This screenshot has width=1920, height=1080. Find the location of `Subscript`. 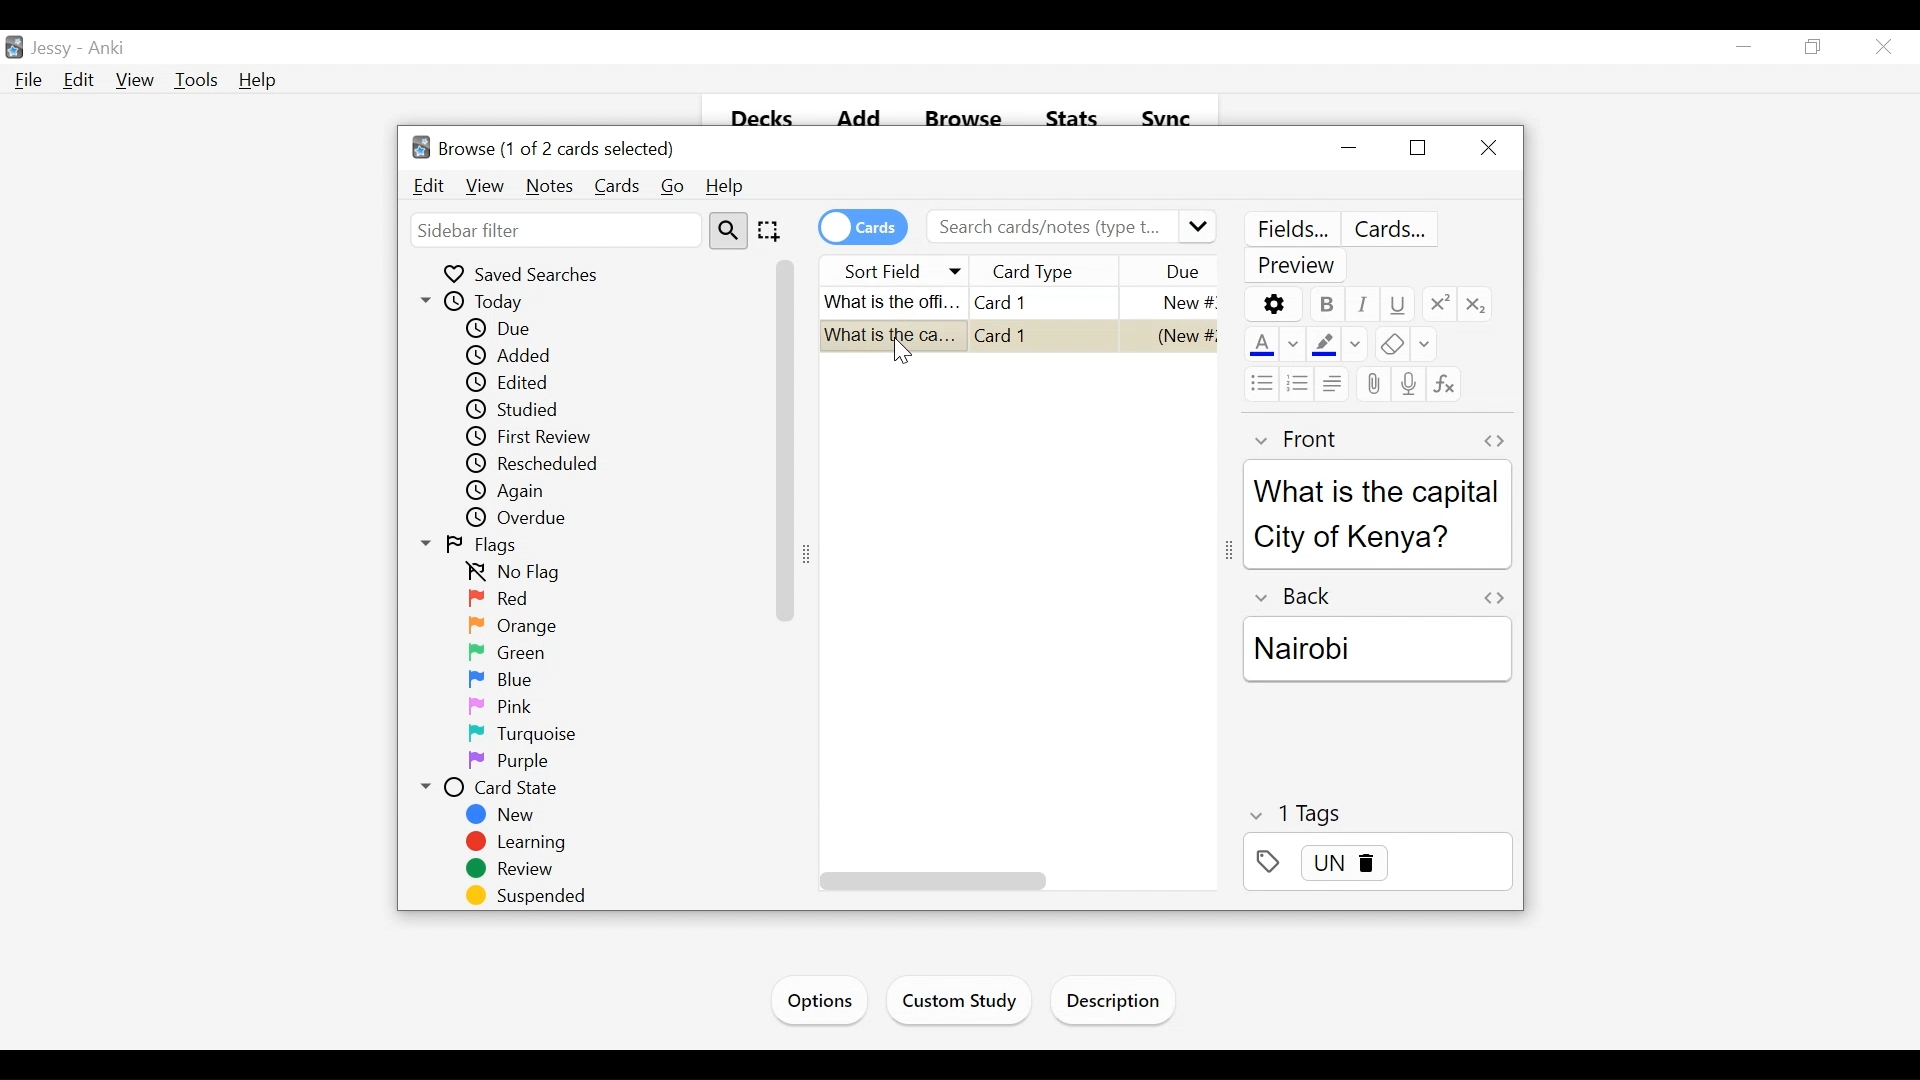

Subscript is located at coordinates (1477, 303).